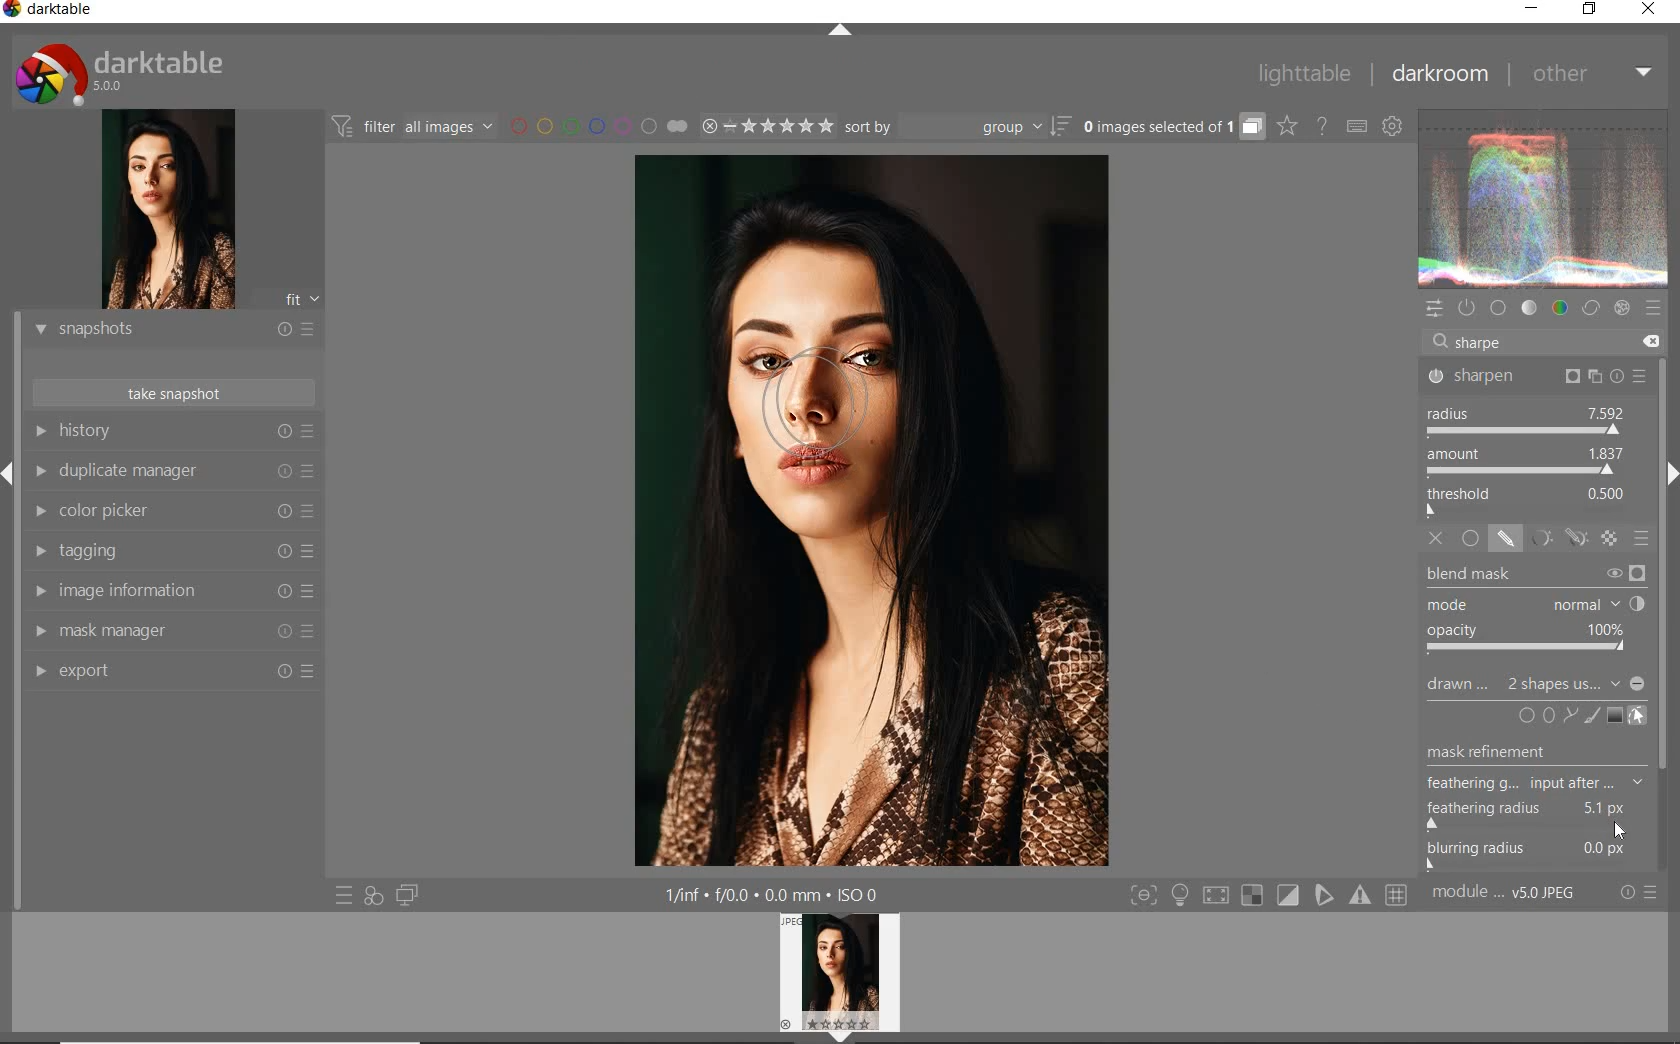 The height and width of the screenshot is (1044, 1680). I want to click on system logo, so click(123, 73).